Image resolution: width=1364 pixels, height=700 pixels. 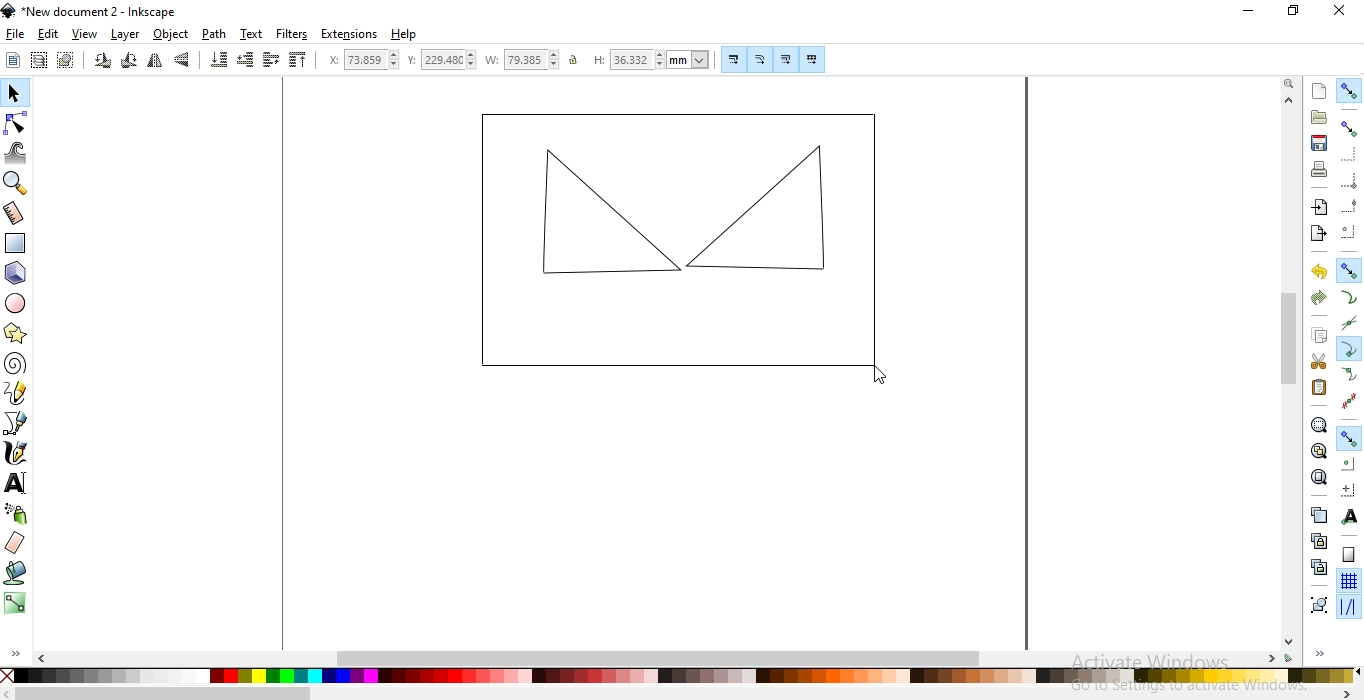 I want to click on select all objects or nodes, so click(x=12, y=60).